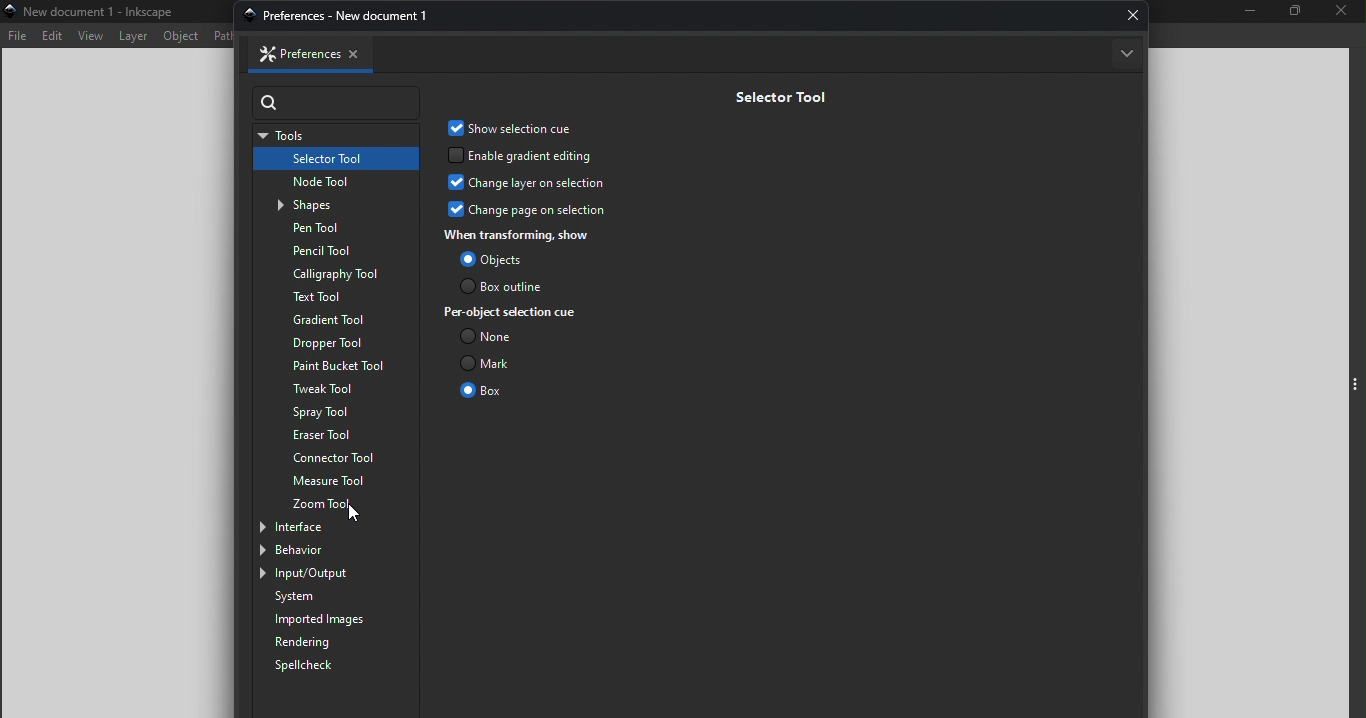  What do you see at coordinates (103, 12) in the screenshot?
I see `New document 1-Inincipe` at bounding box center [103, 12].